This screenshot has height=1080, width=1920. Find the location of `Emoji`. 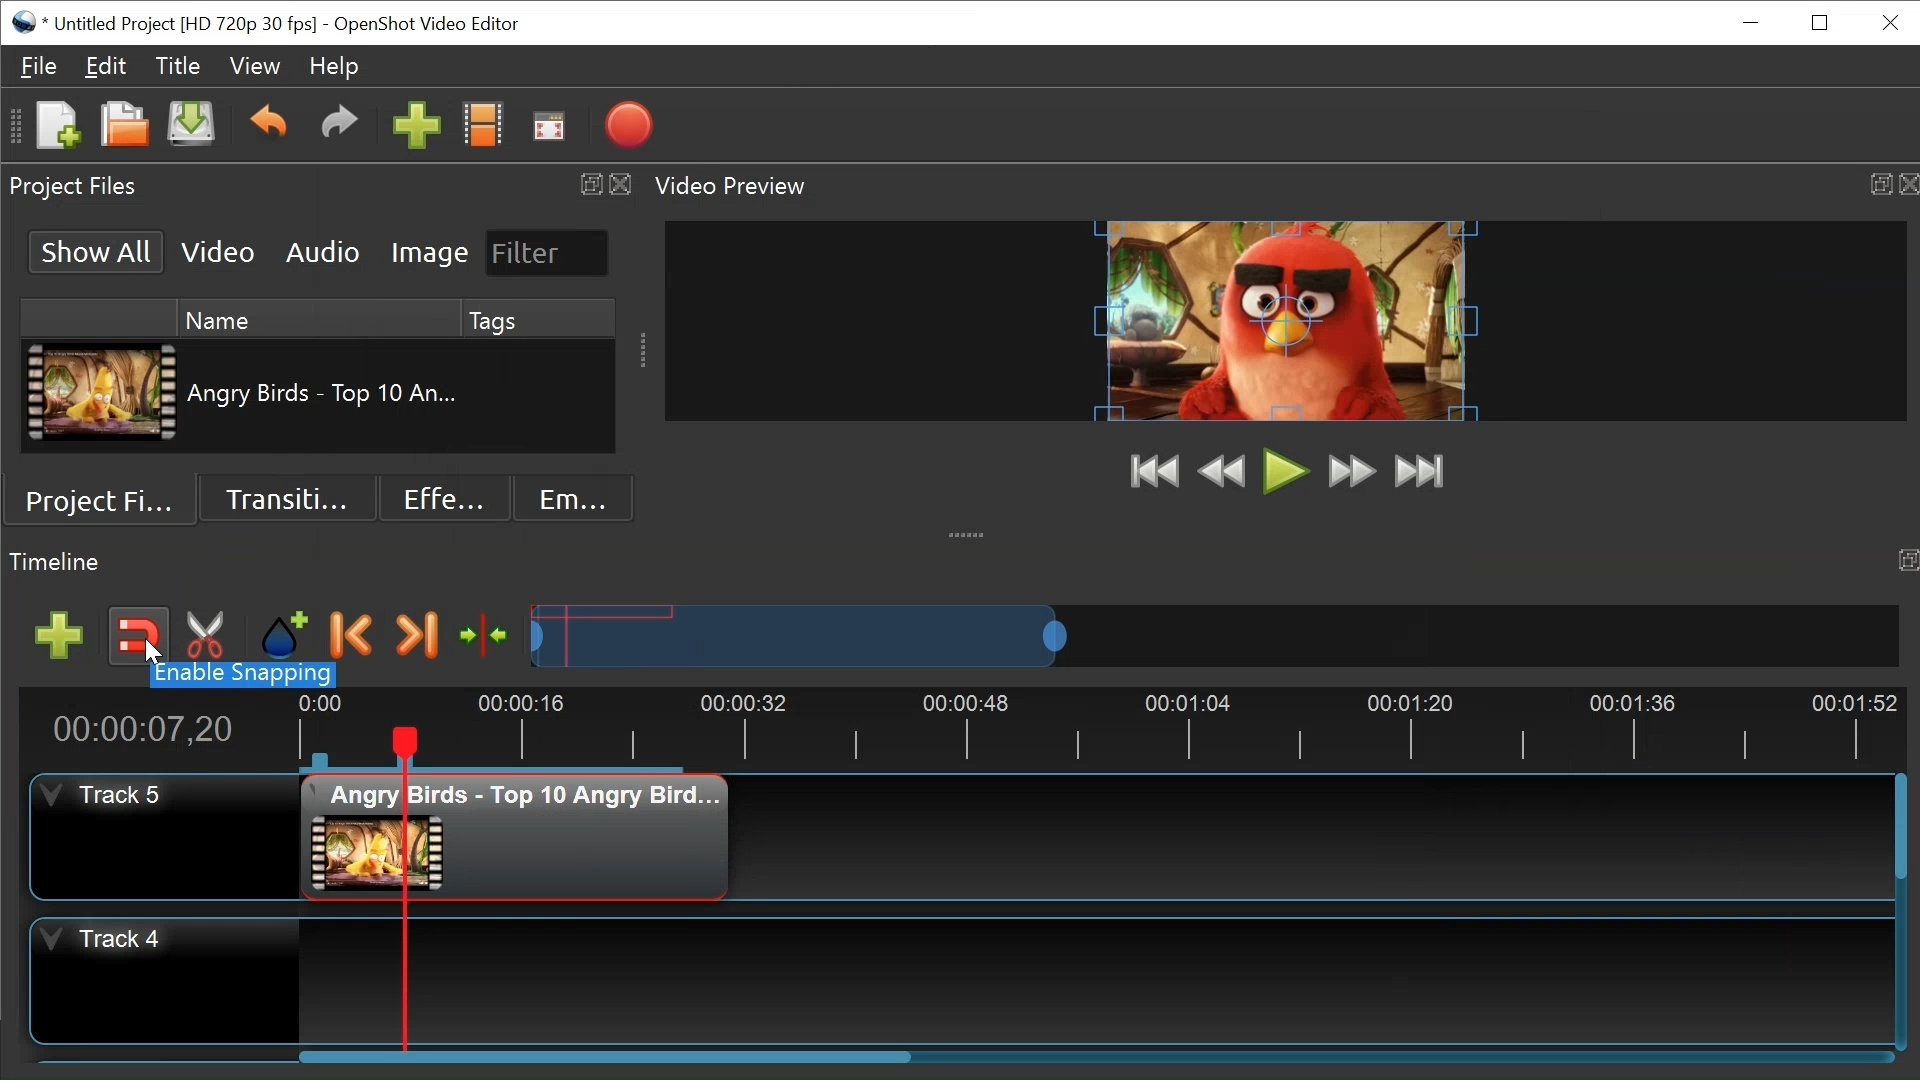

Emoji is located at coordinates (574, 497).